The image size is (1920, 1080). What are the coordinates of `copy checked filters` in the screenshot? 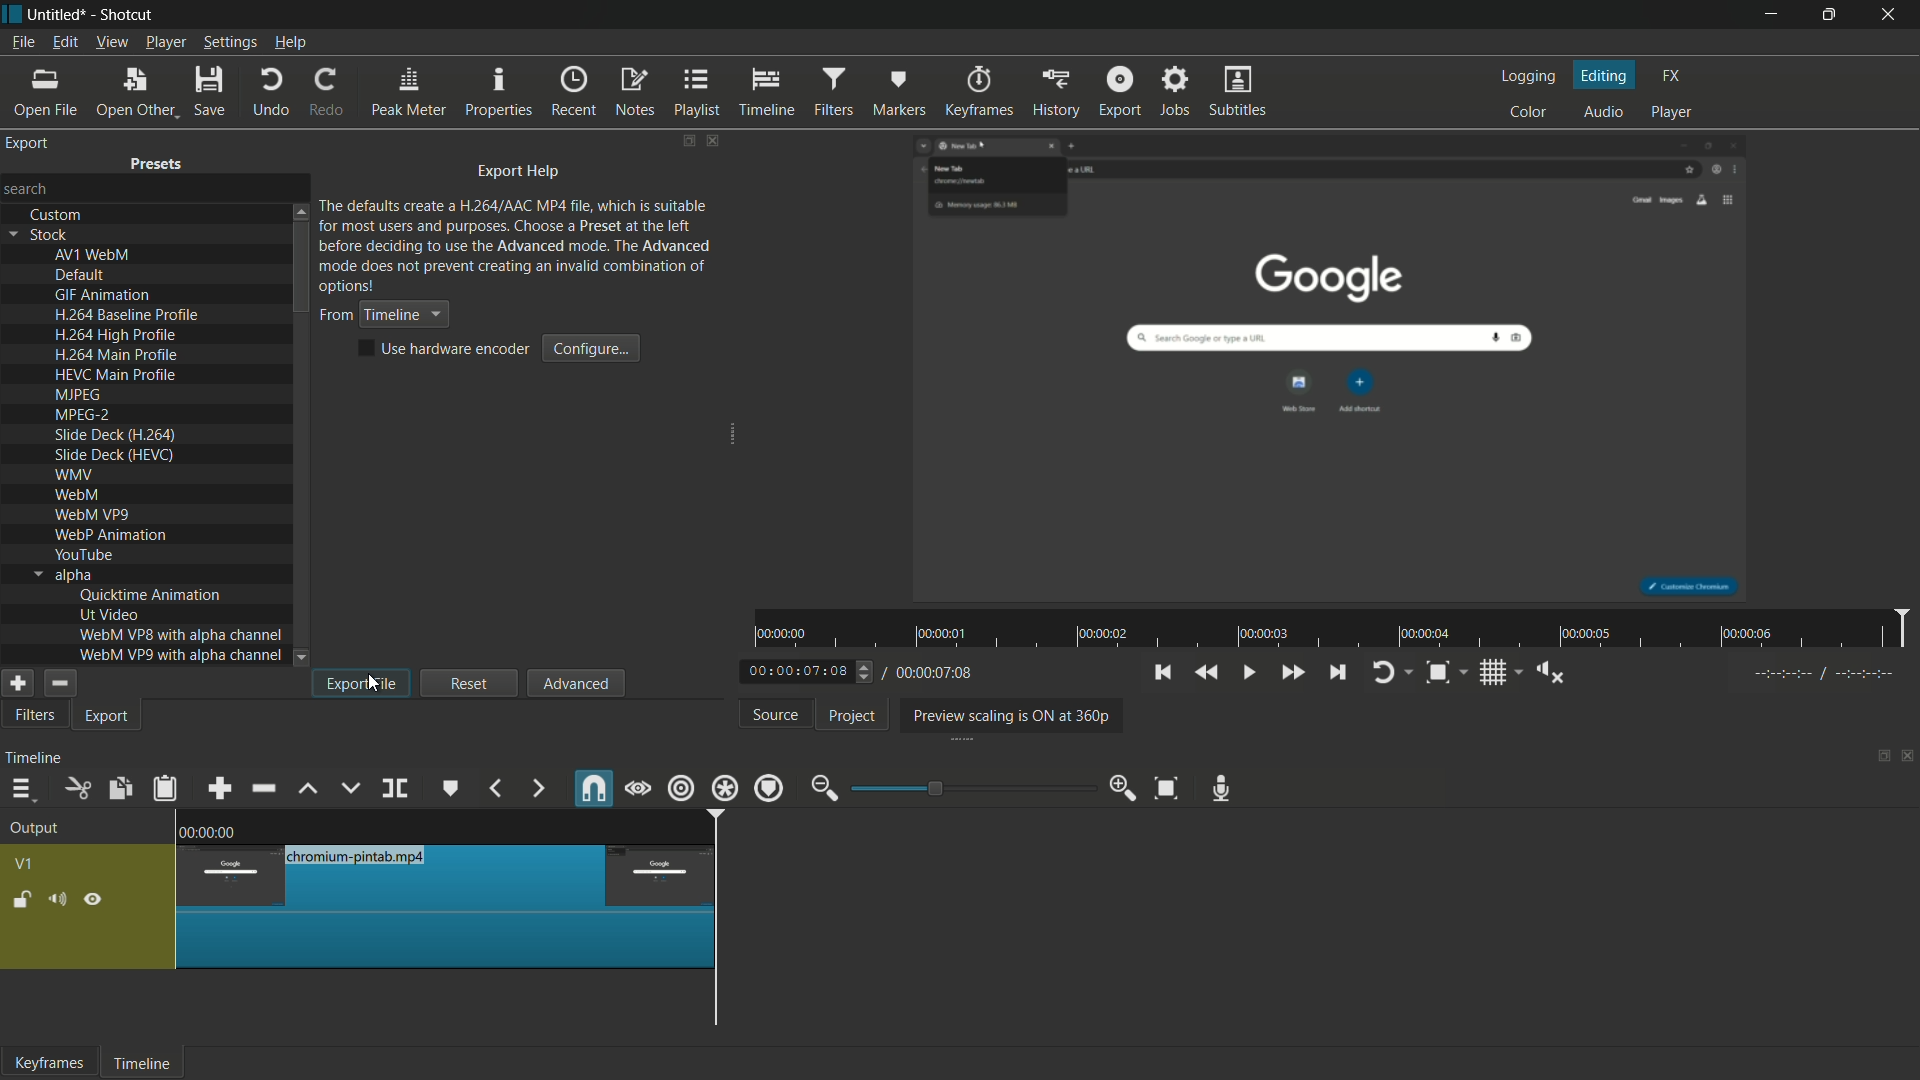 It's located at (118, 790).